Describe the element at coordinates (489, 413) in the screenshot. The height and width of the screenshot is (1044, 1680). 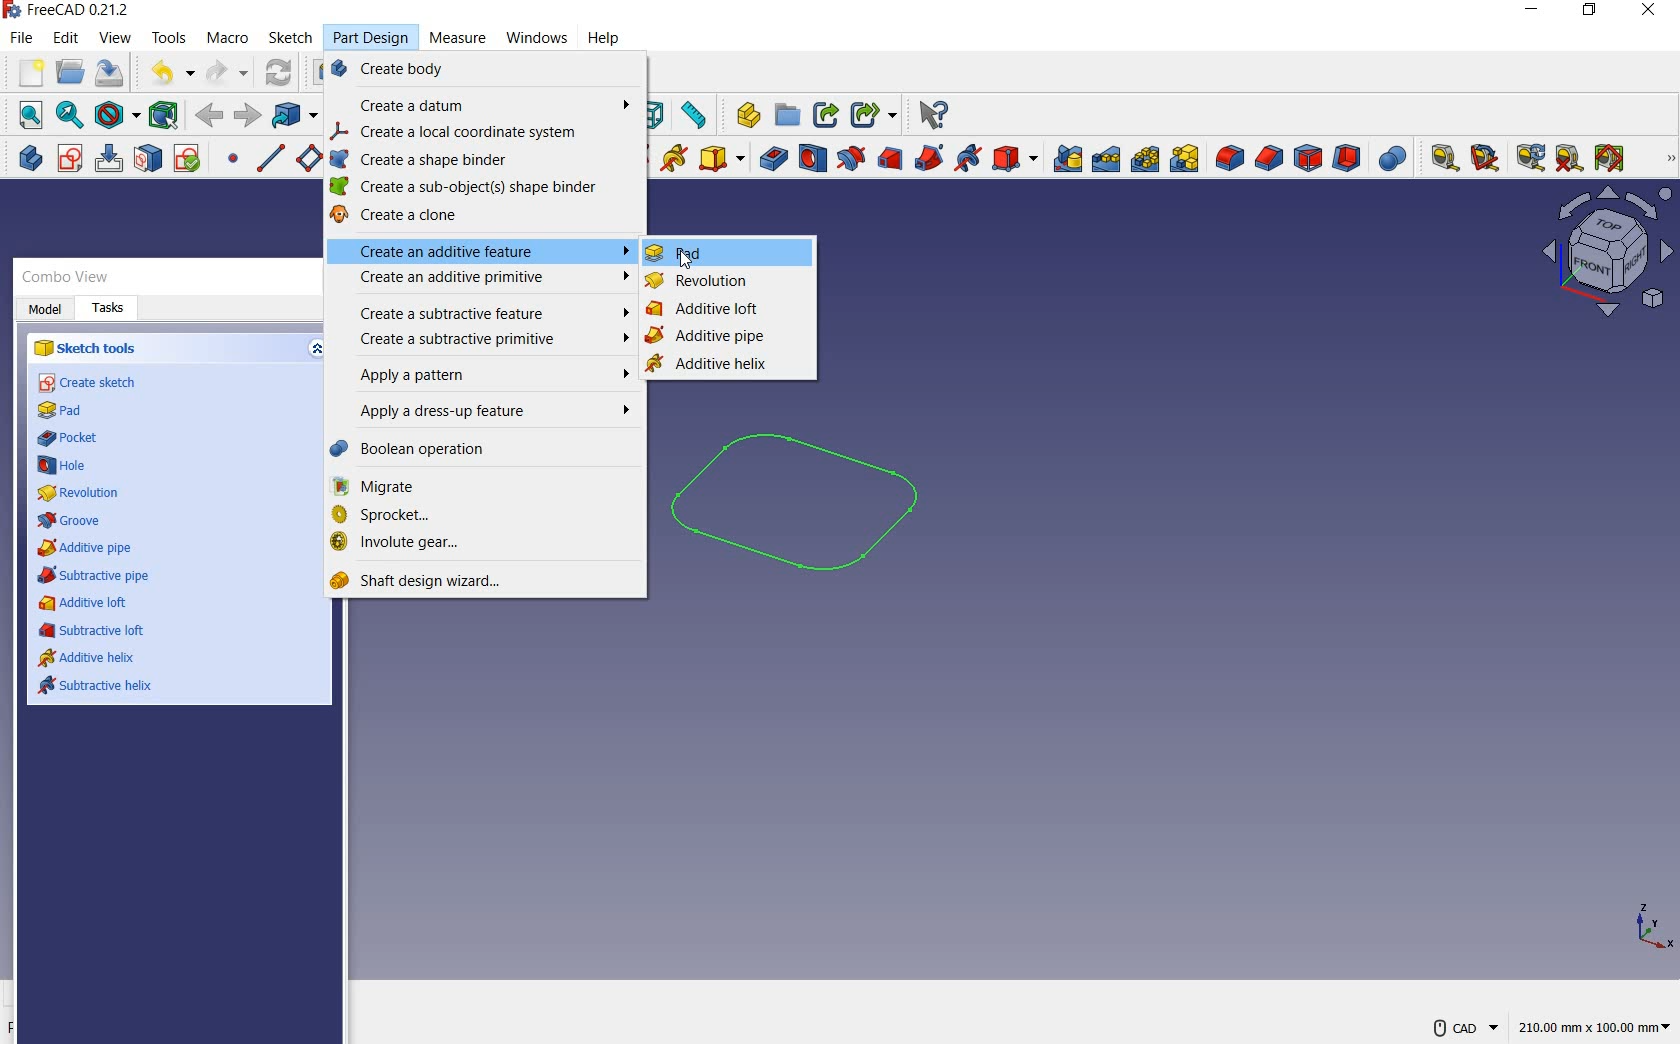
I see `apply a dress-up-feature` at that location.